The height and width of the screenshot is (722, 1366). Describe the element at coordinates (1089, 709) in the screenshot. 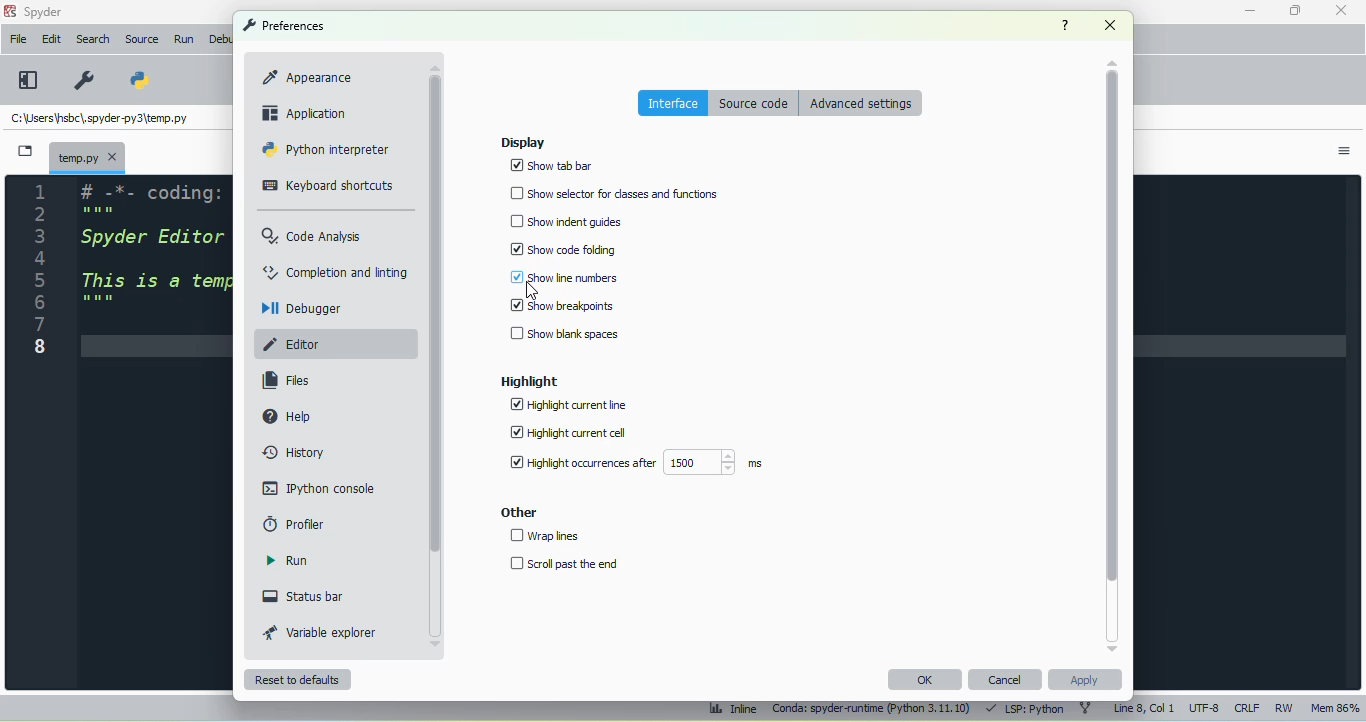

I see `git branch` at that location.